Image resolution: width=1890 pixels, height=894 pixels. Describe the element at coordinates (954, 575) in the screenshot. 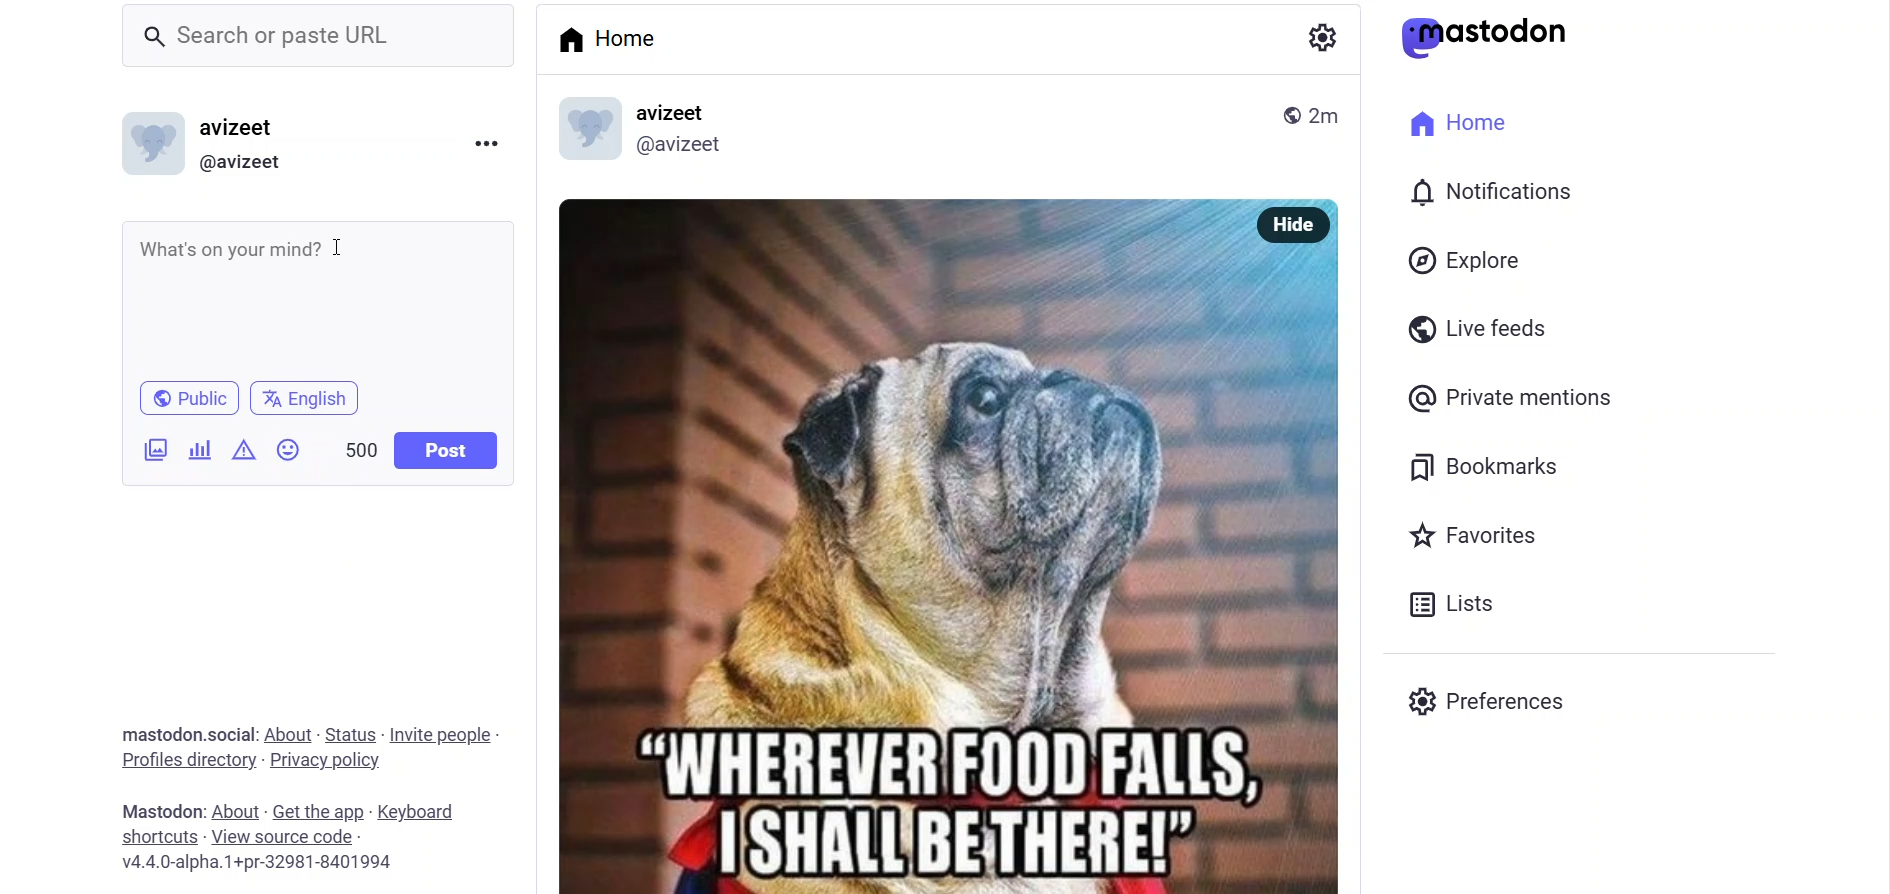

I see `meme photo` at that location.